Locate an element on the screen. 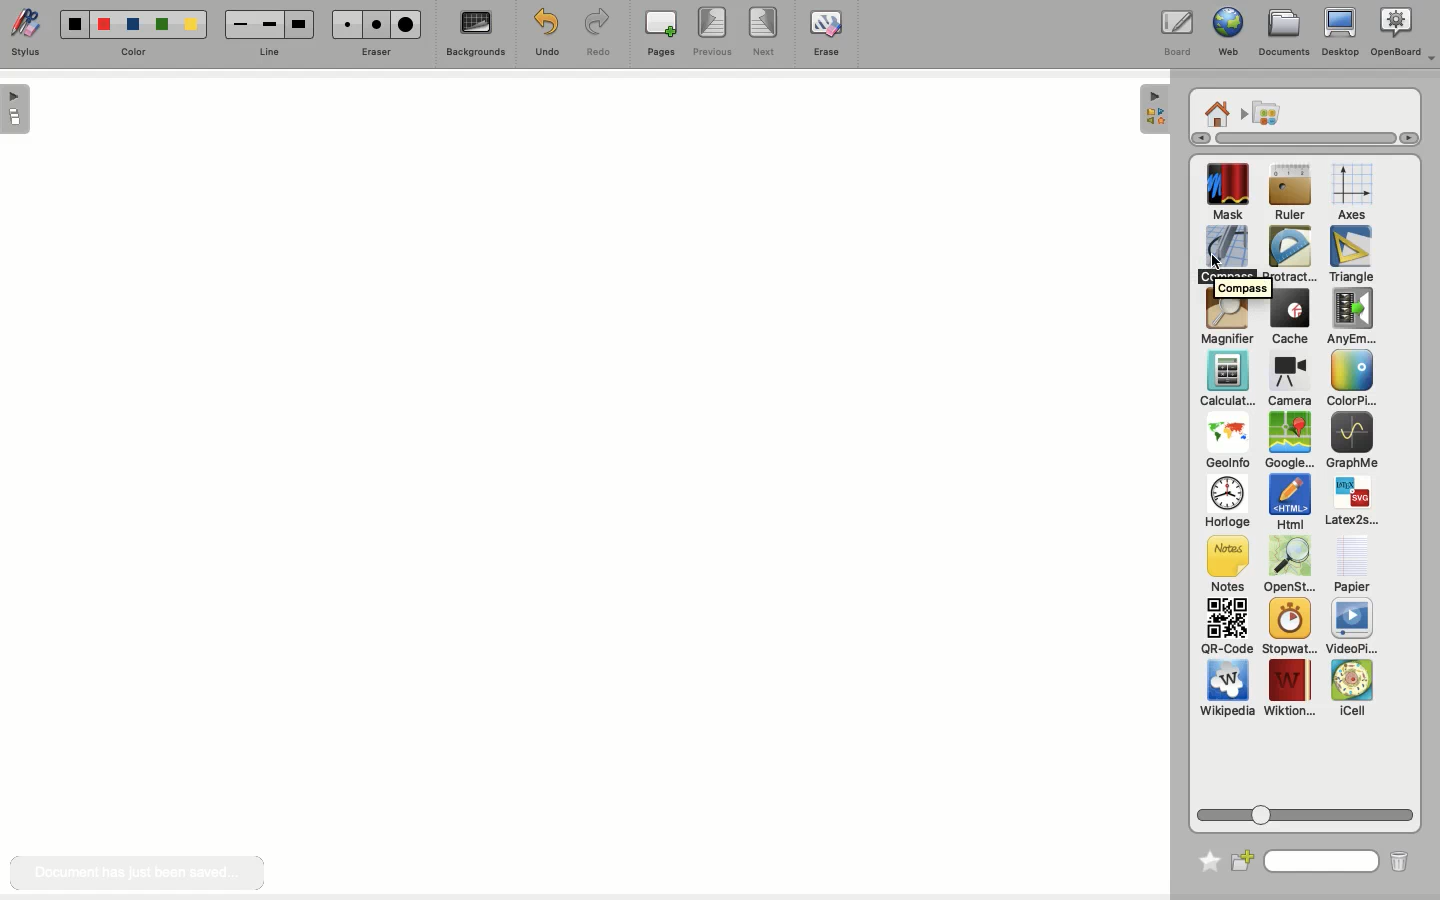  compass is located at coordinates (1242, 288).